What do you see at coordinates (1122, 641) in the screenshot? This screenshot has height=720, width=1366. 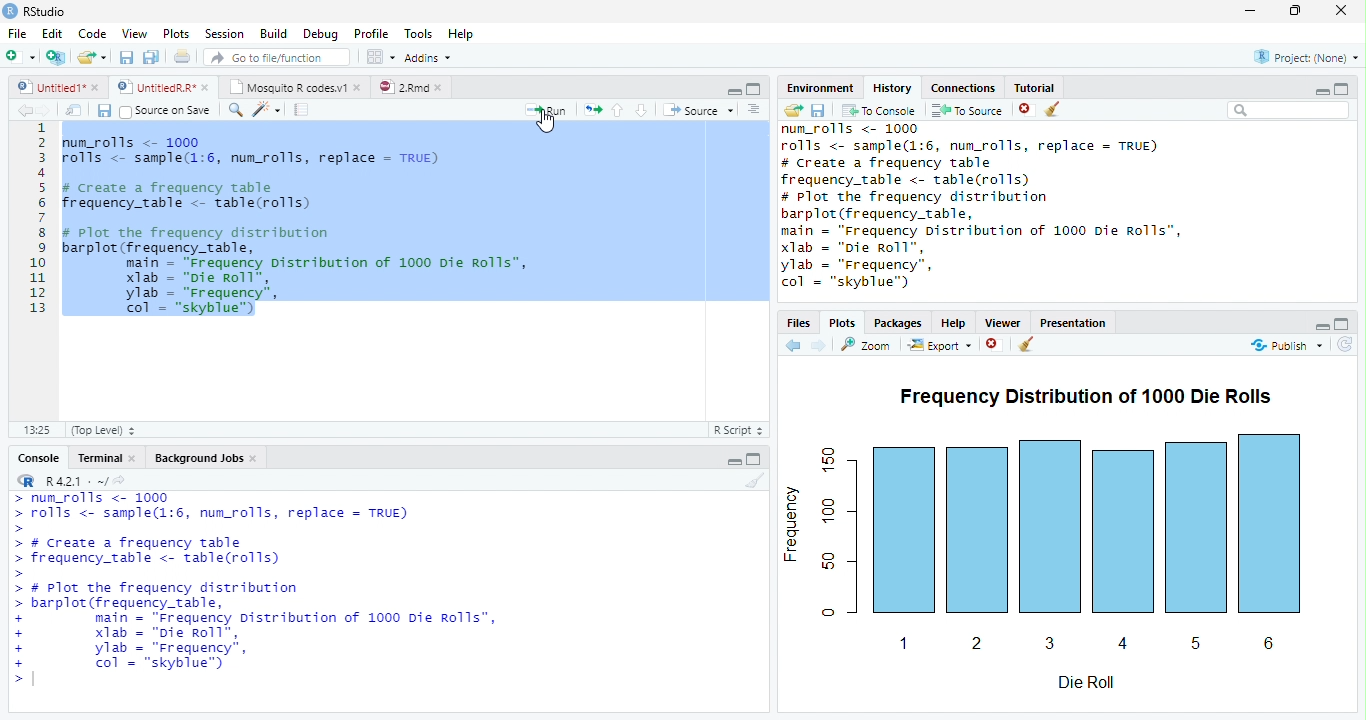 I see `4` at bounding box center [1122, 641].